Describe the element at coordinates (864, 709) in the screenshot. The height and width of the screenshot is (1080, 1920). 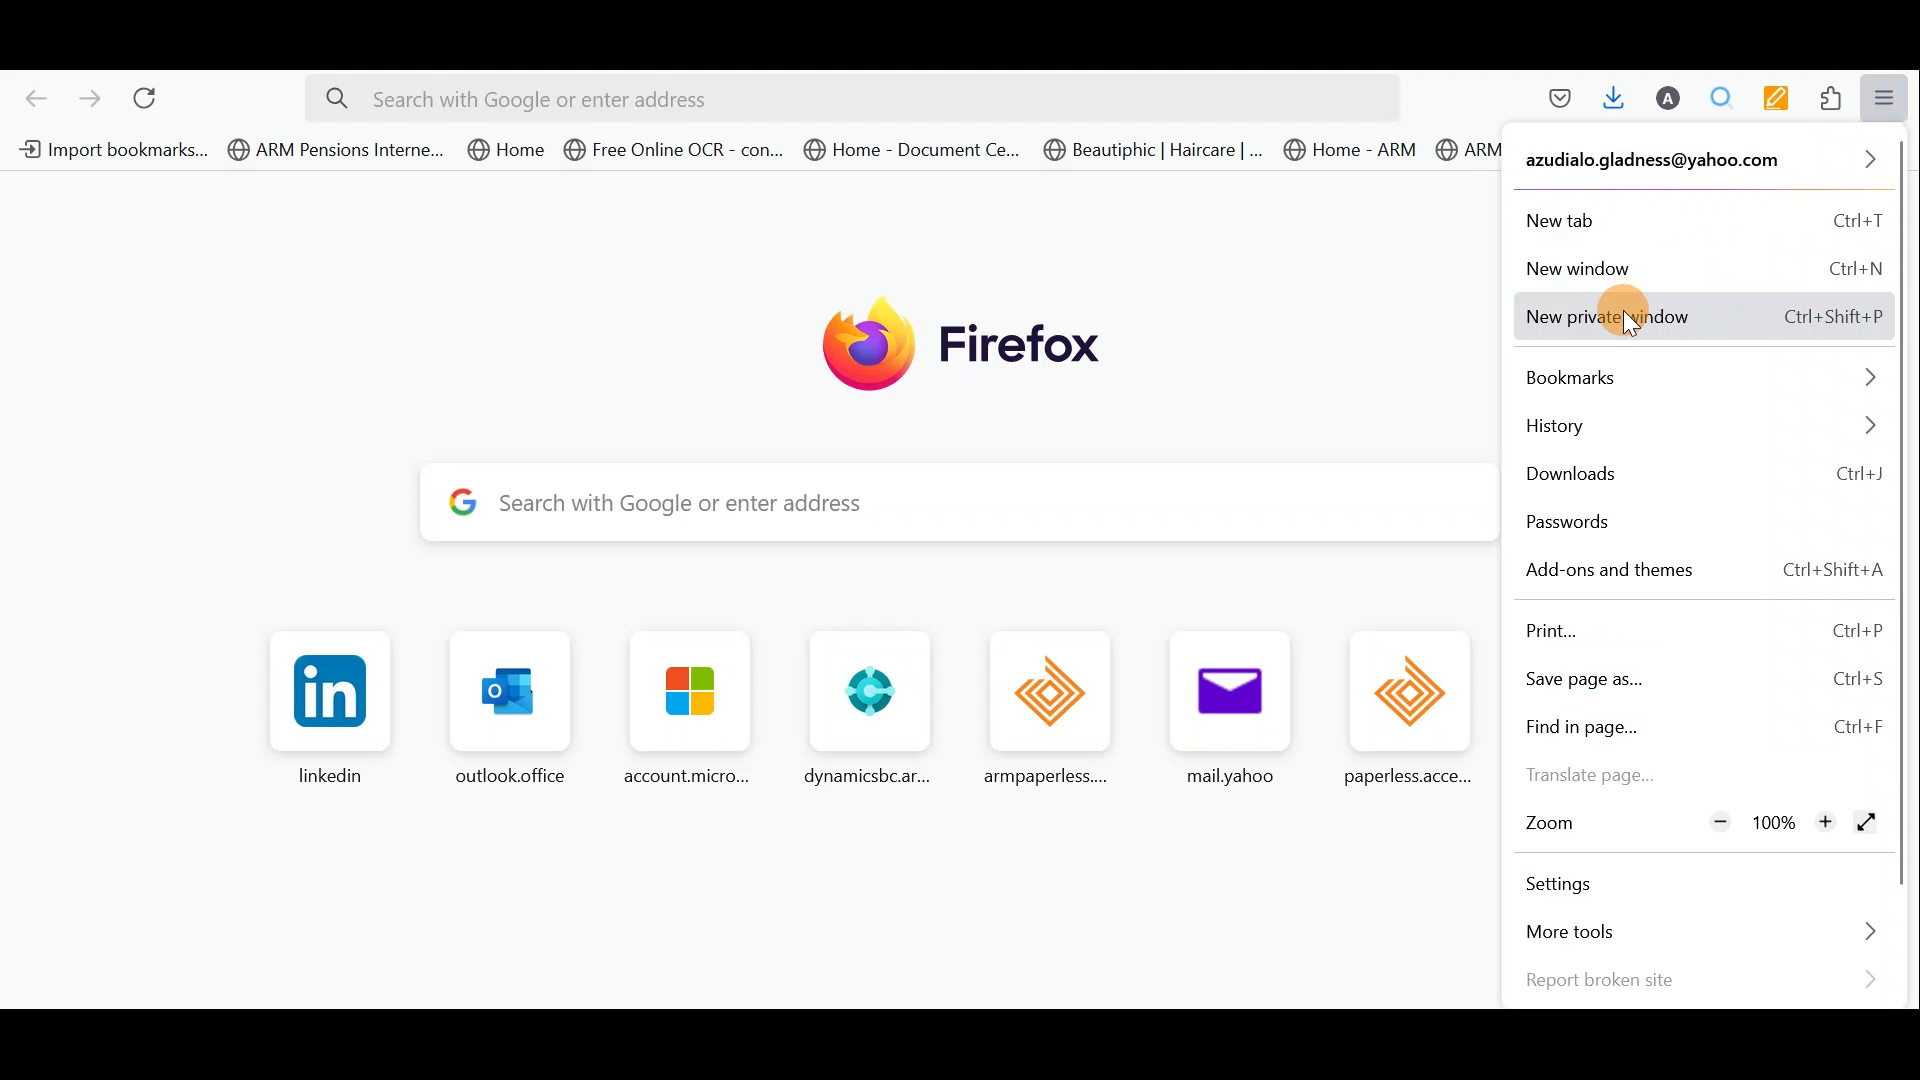
I see `dynamicsbc.ar...` at that location.